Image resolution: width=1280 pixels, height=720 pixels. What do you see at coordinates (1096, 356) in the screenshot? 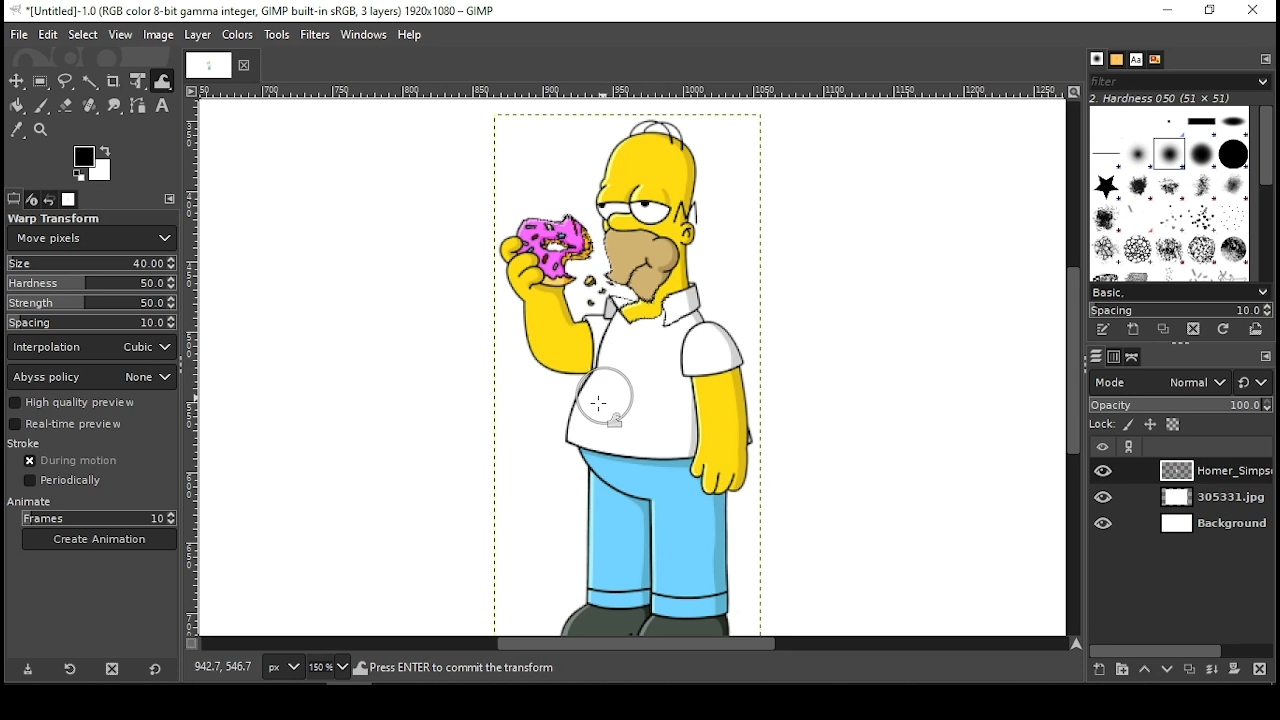
I see `layers` at bounding box center [1096, 356].